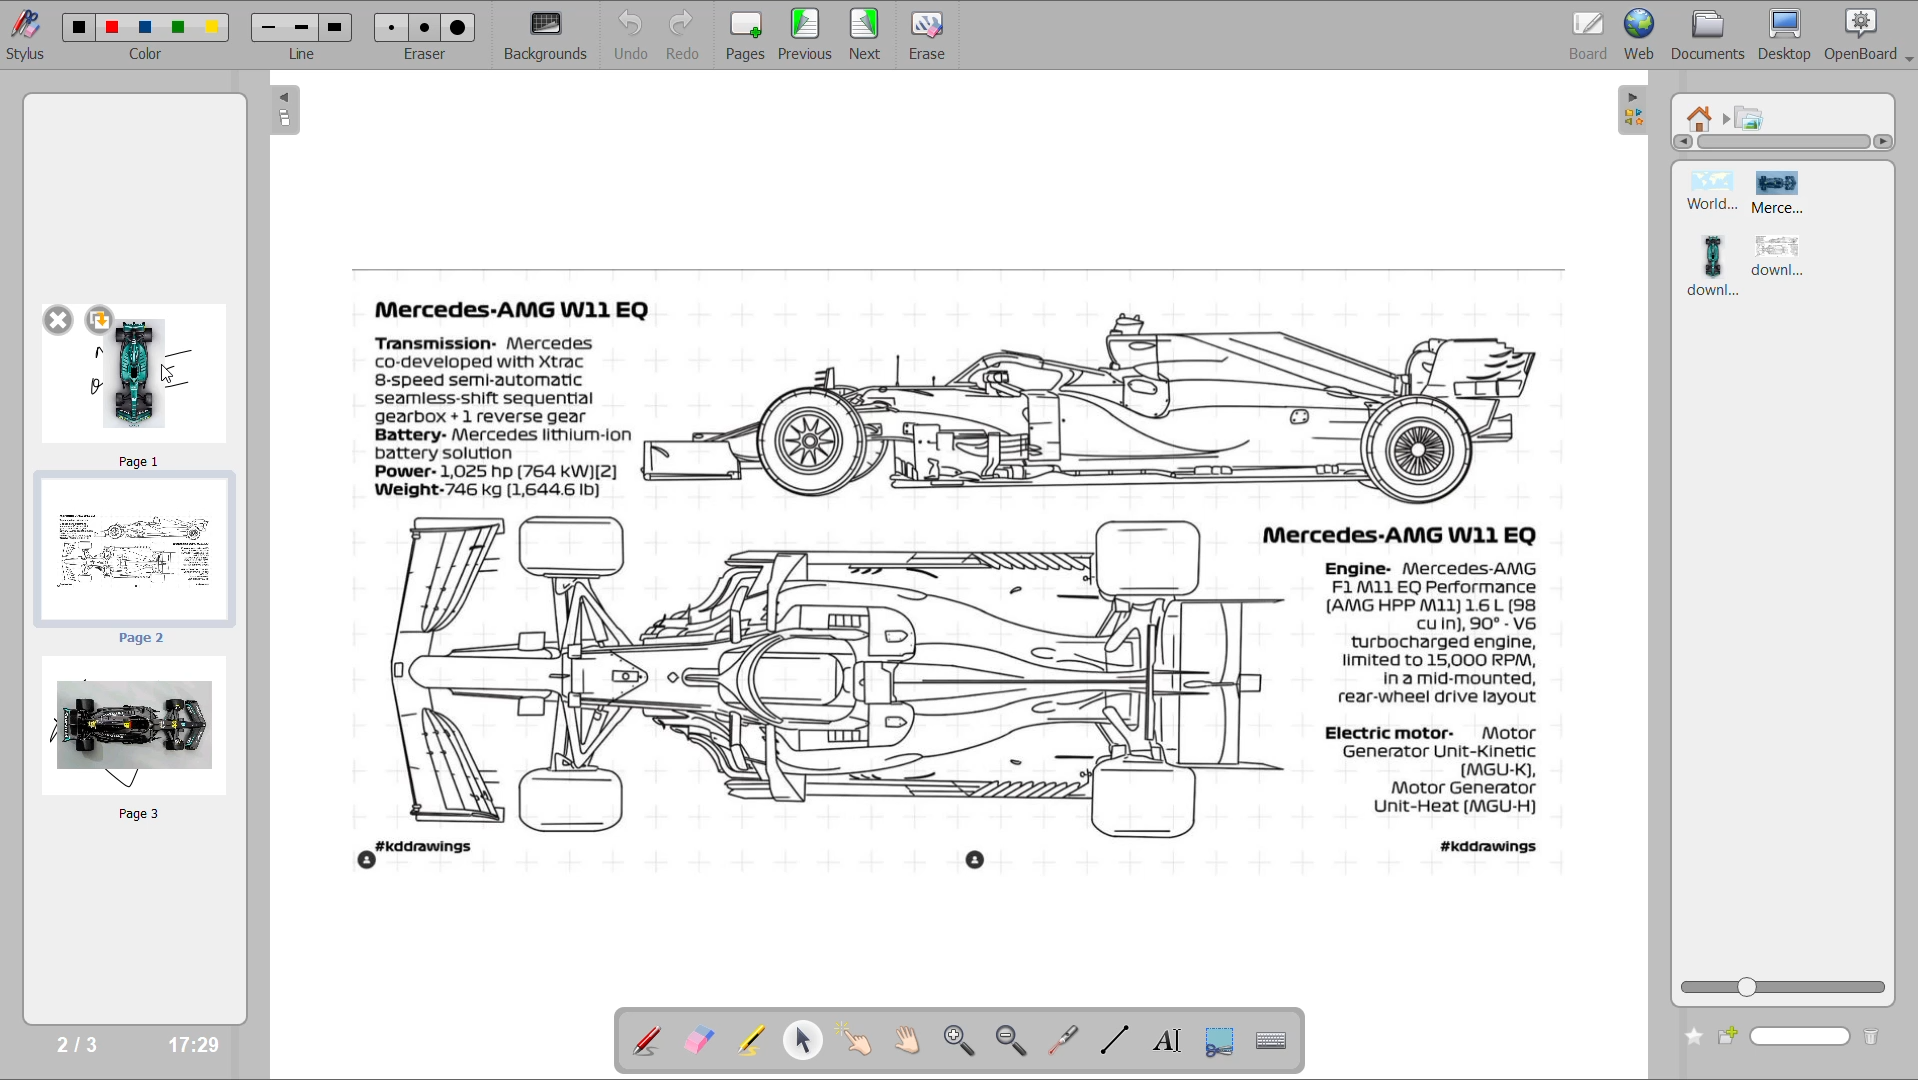 The height and width of the screenshot is (1080, 1918). What do you see at coordinates (145, 27) in the screenshot?
I see `color 3` at bounding box center [145, 27].